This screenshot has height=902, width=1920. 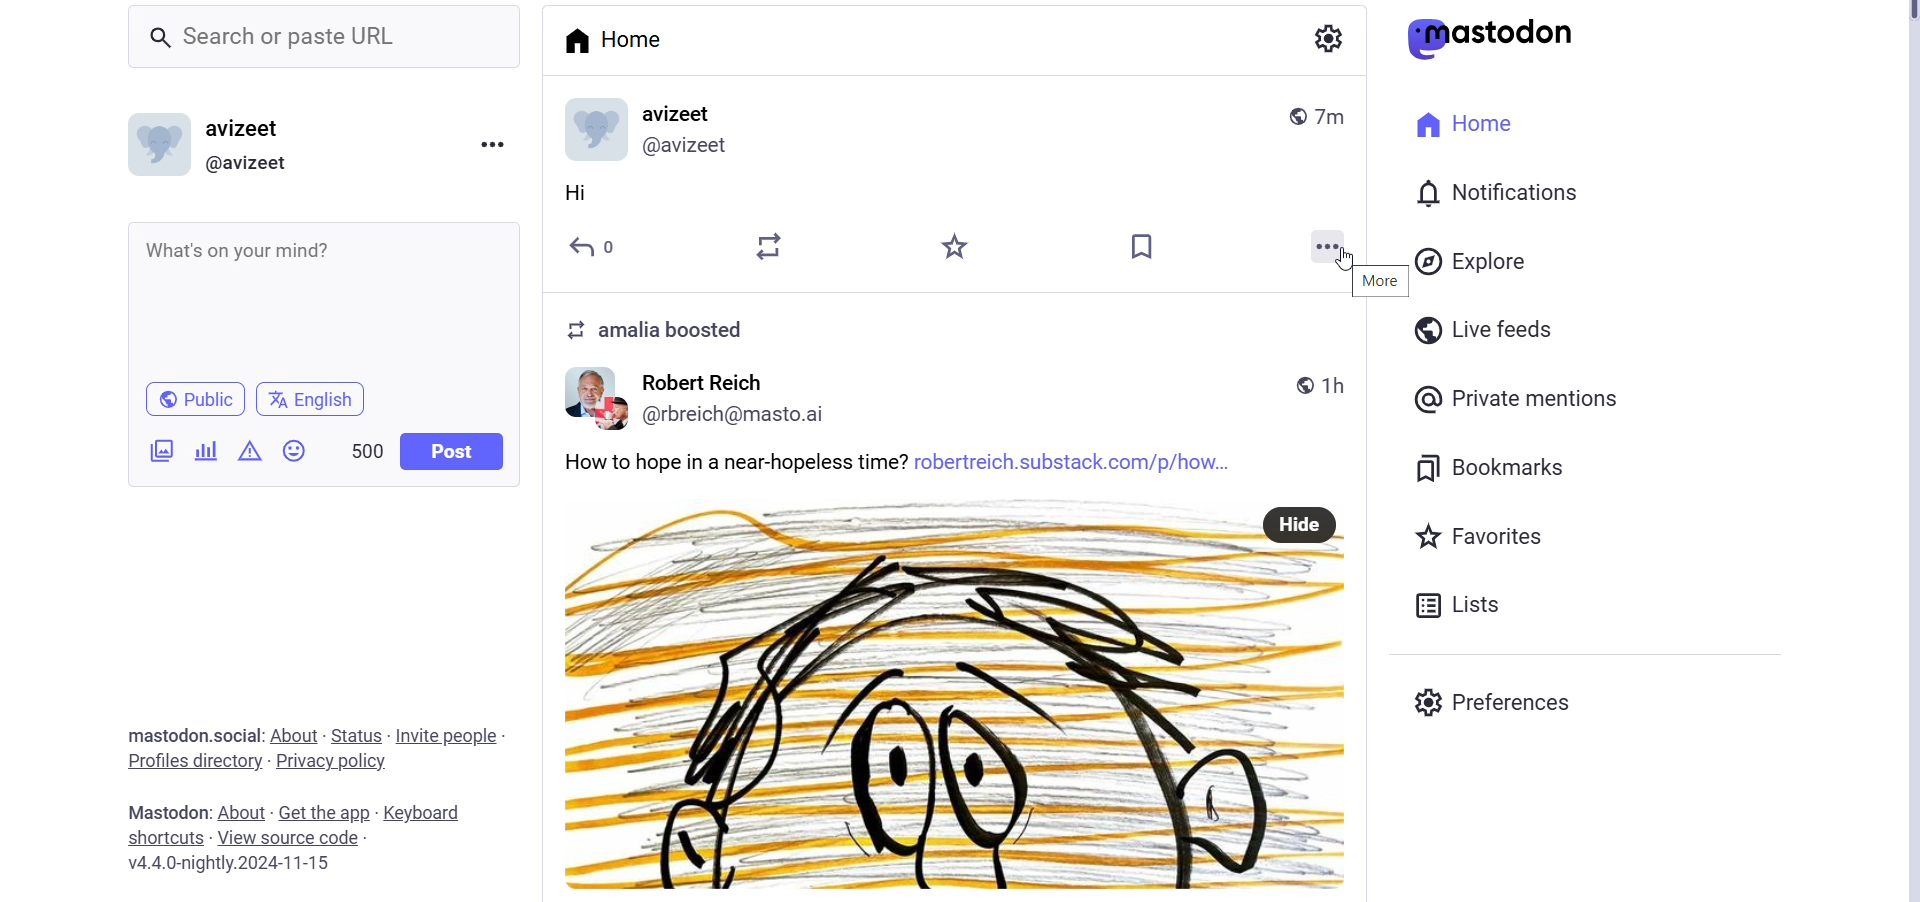 I want to click on Menu, so click(x=491, y=144).